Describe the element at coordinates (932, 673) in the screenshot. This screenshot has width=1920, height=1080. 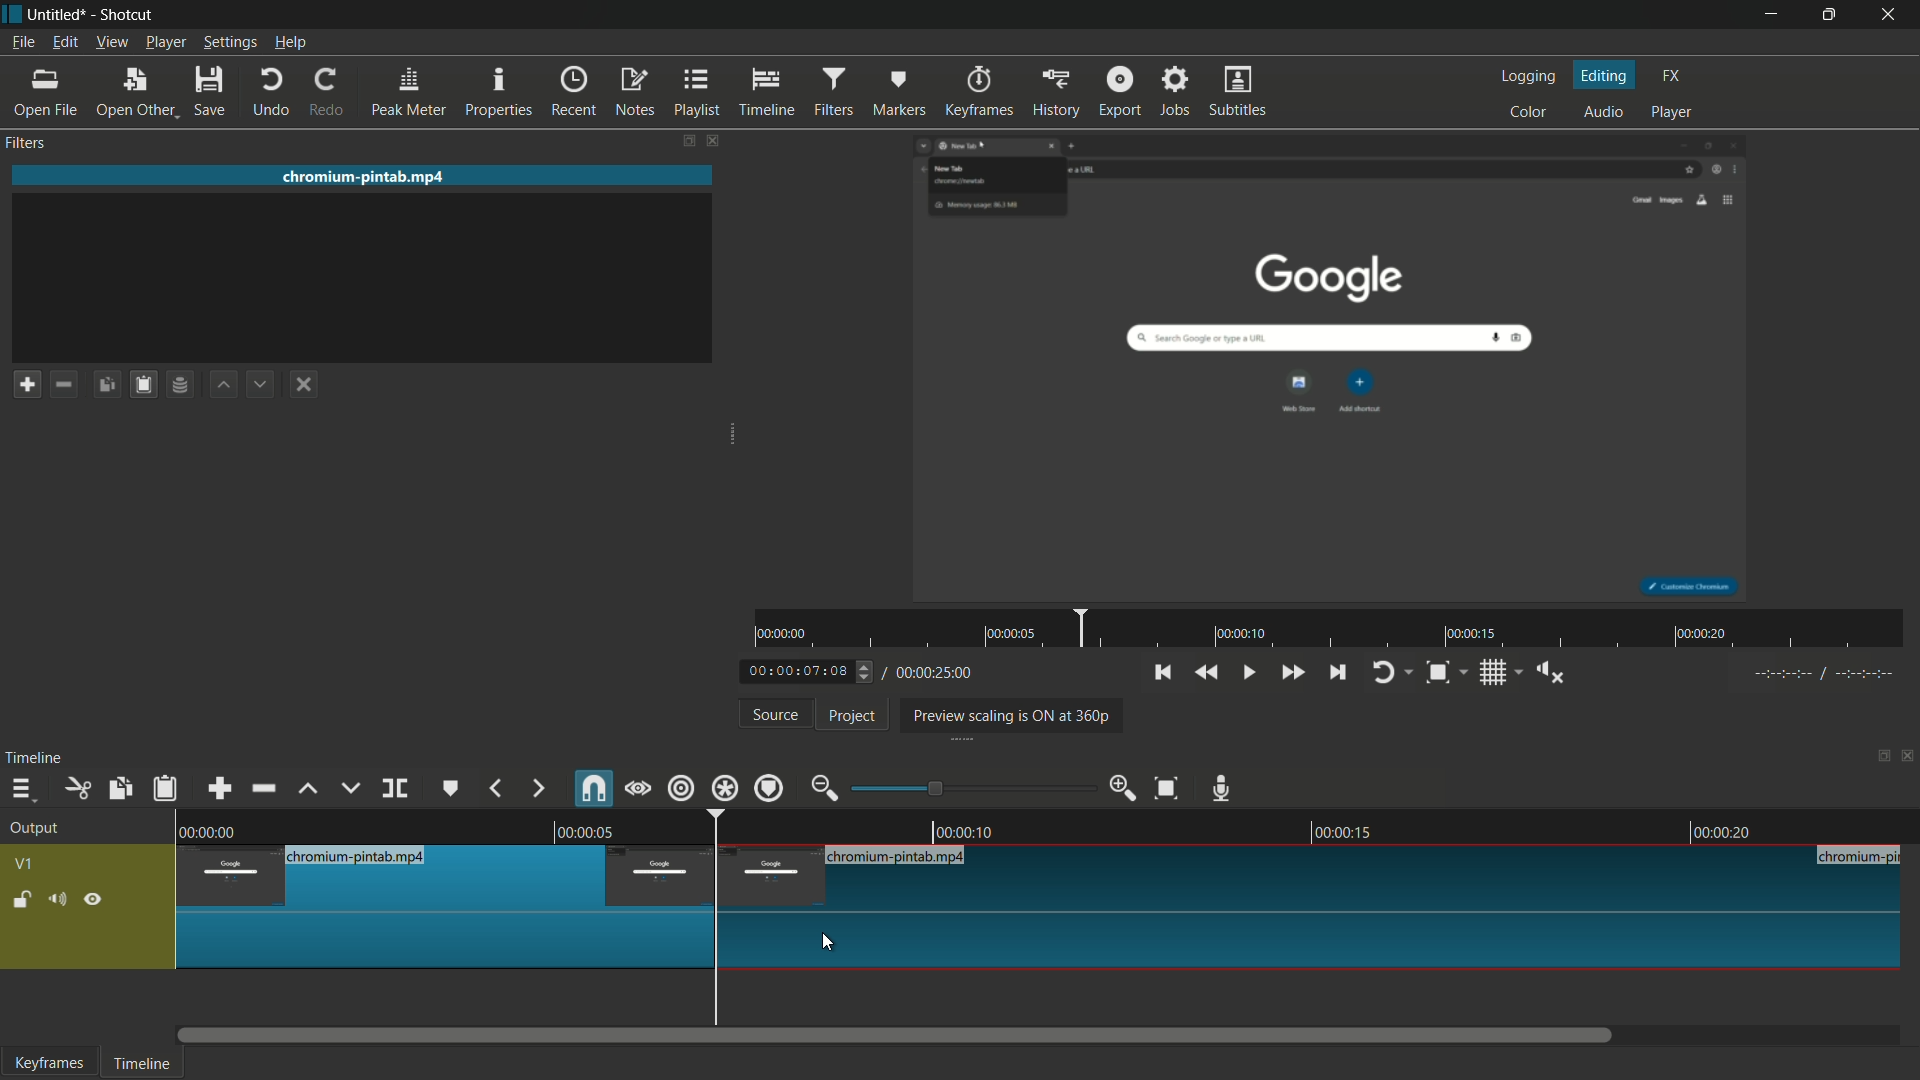
I see `total time` at that location.